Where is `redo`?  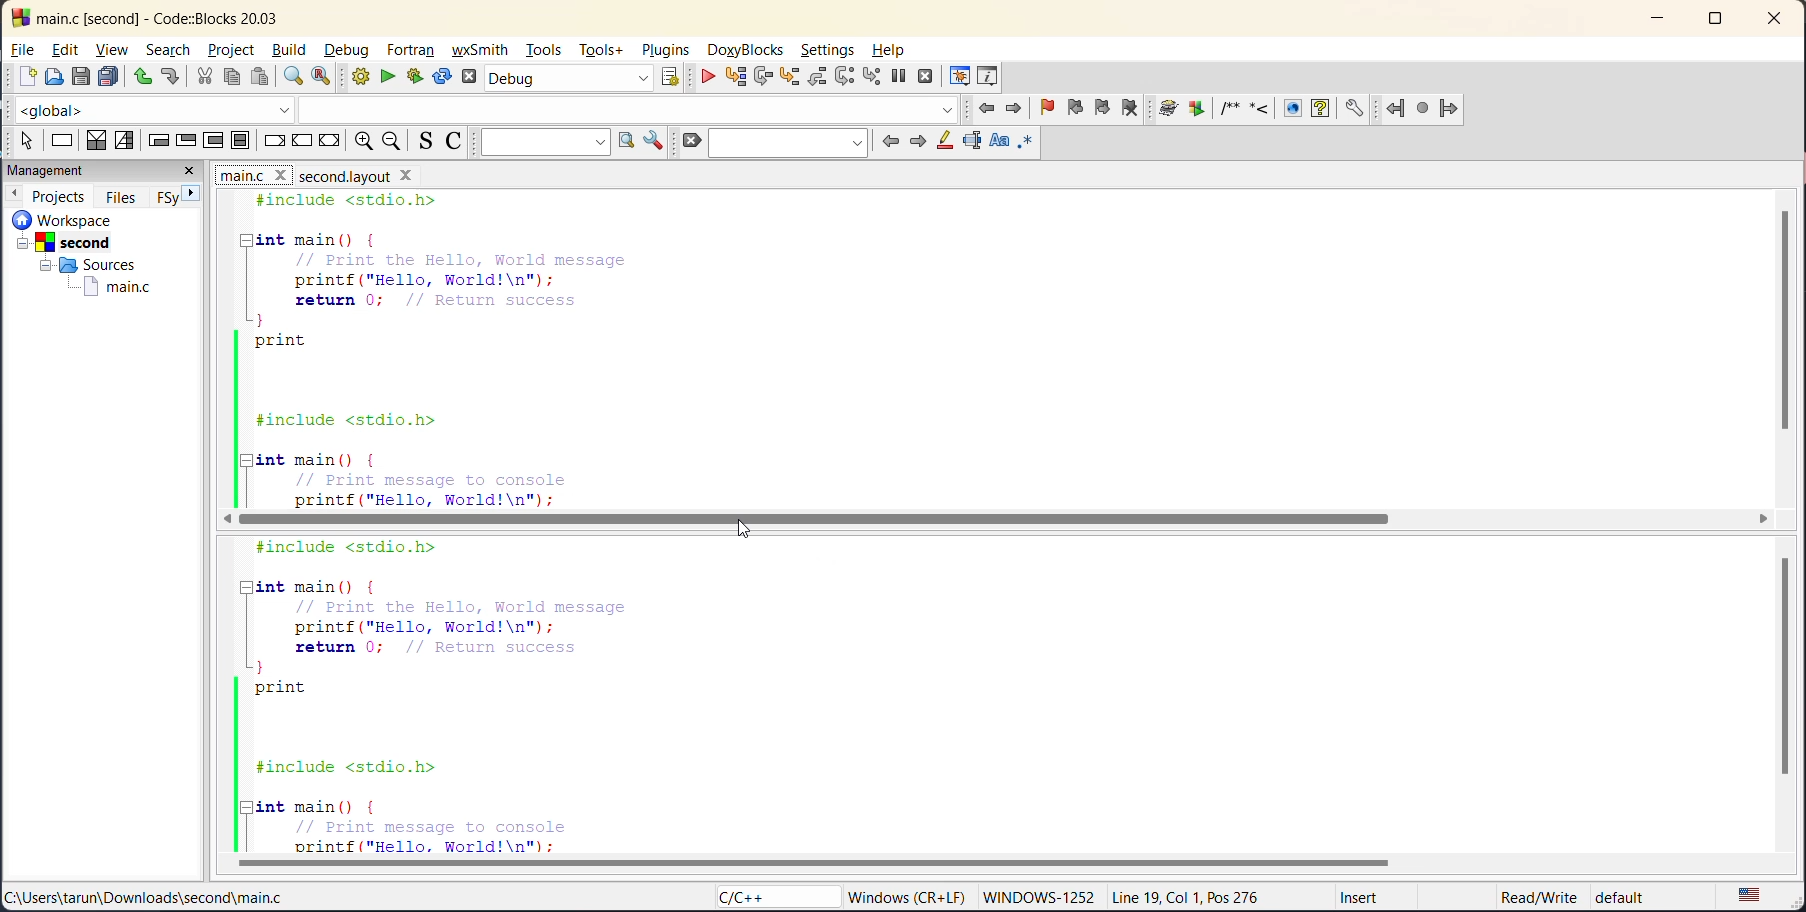 redo is located at coordinates (171, 76).